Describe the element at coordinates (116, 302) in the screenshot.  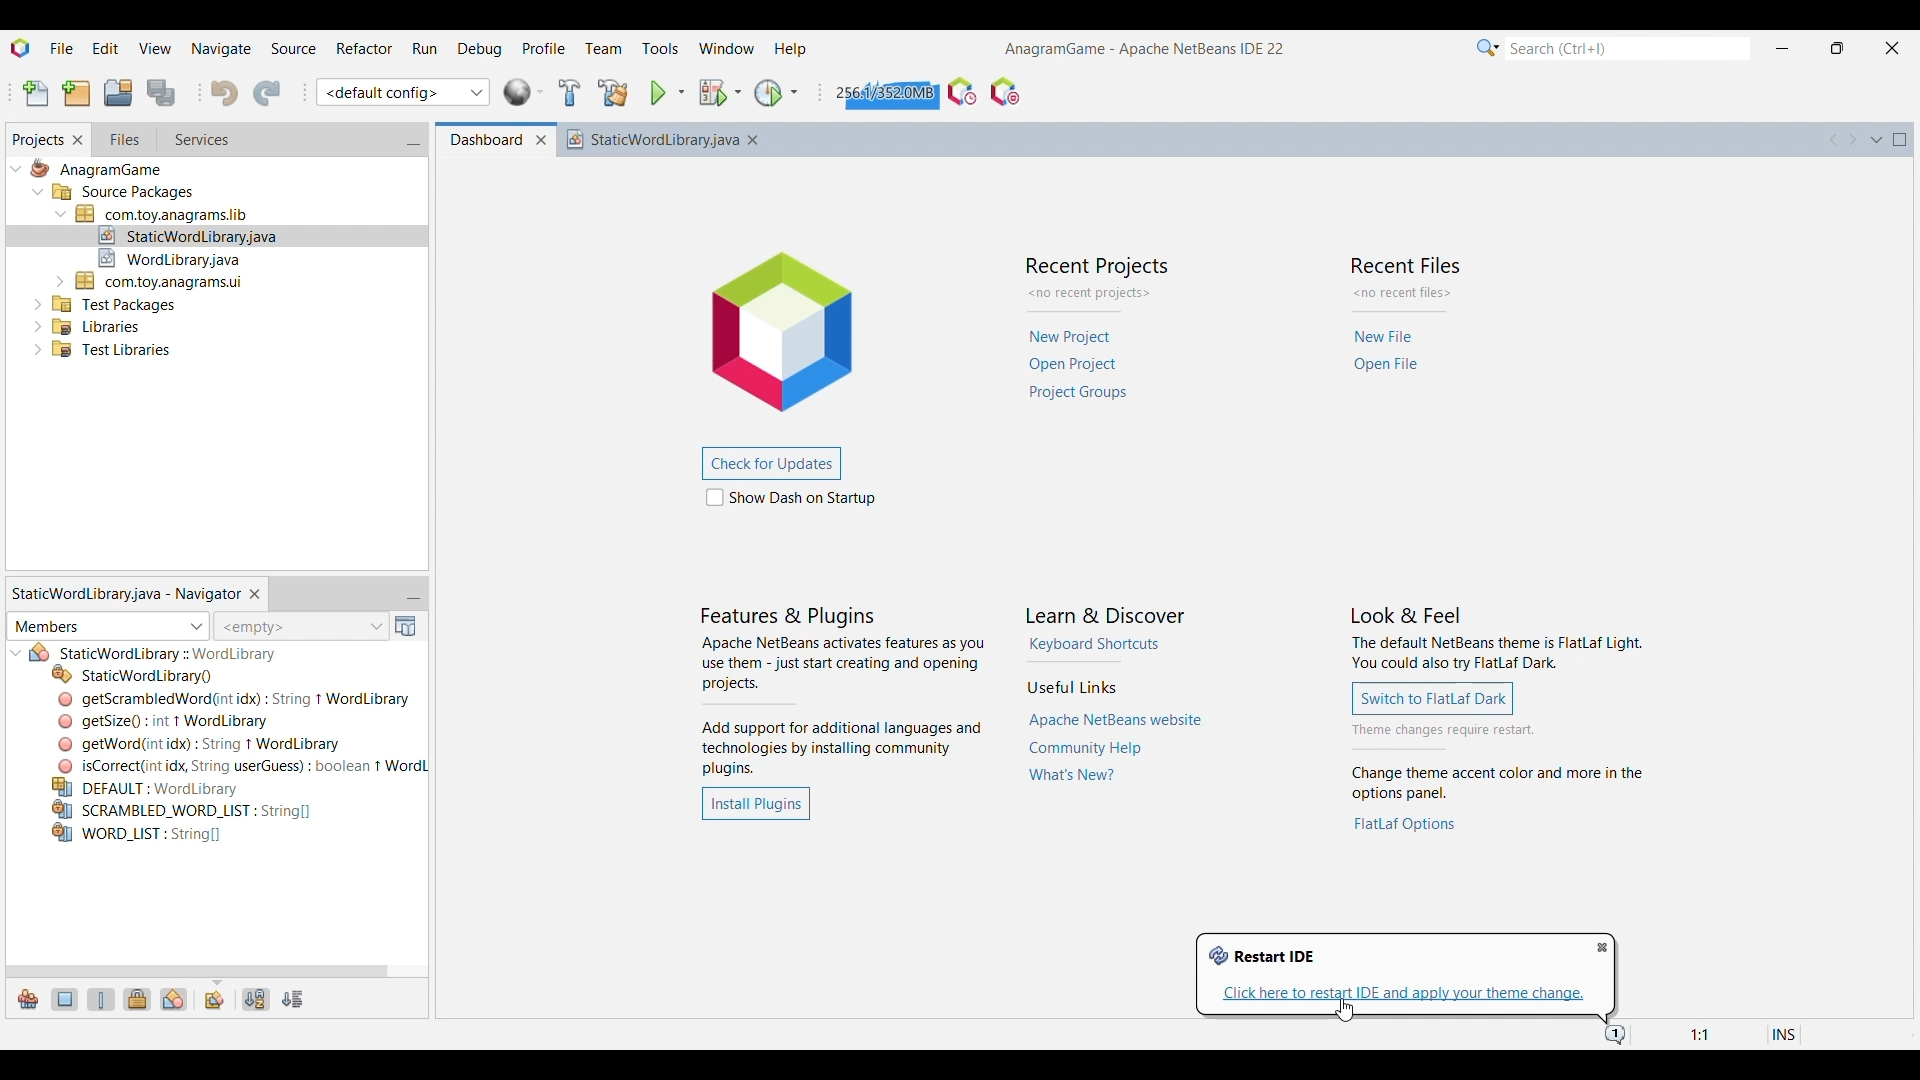
I see `` at that location.